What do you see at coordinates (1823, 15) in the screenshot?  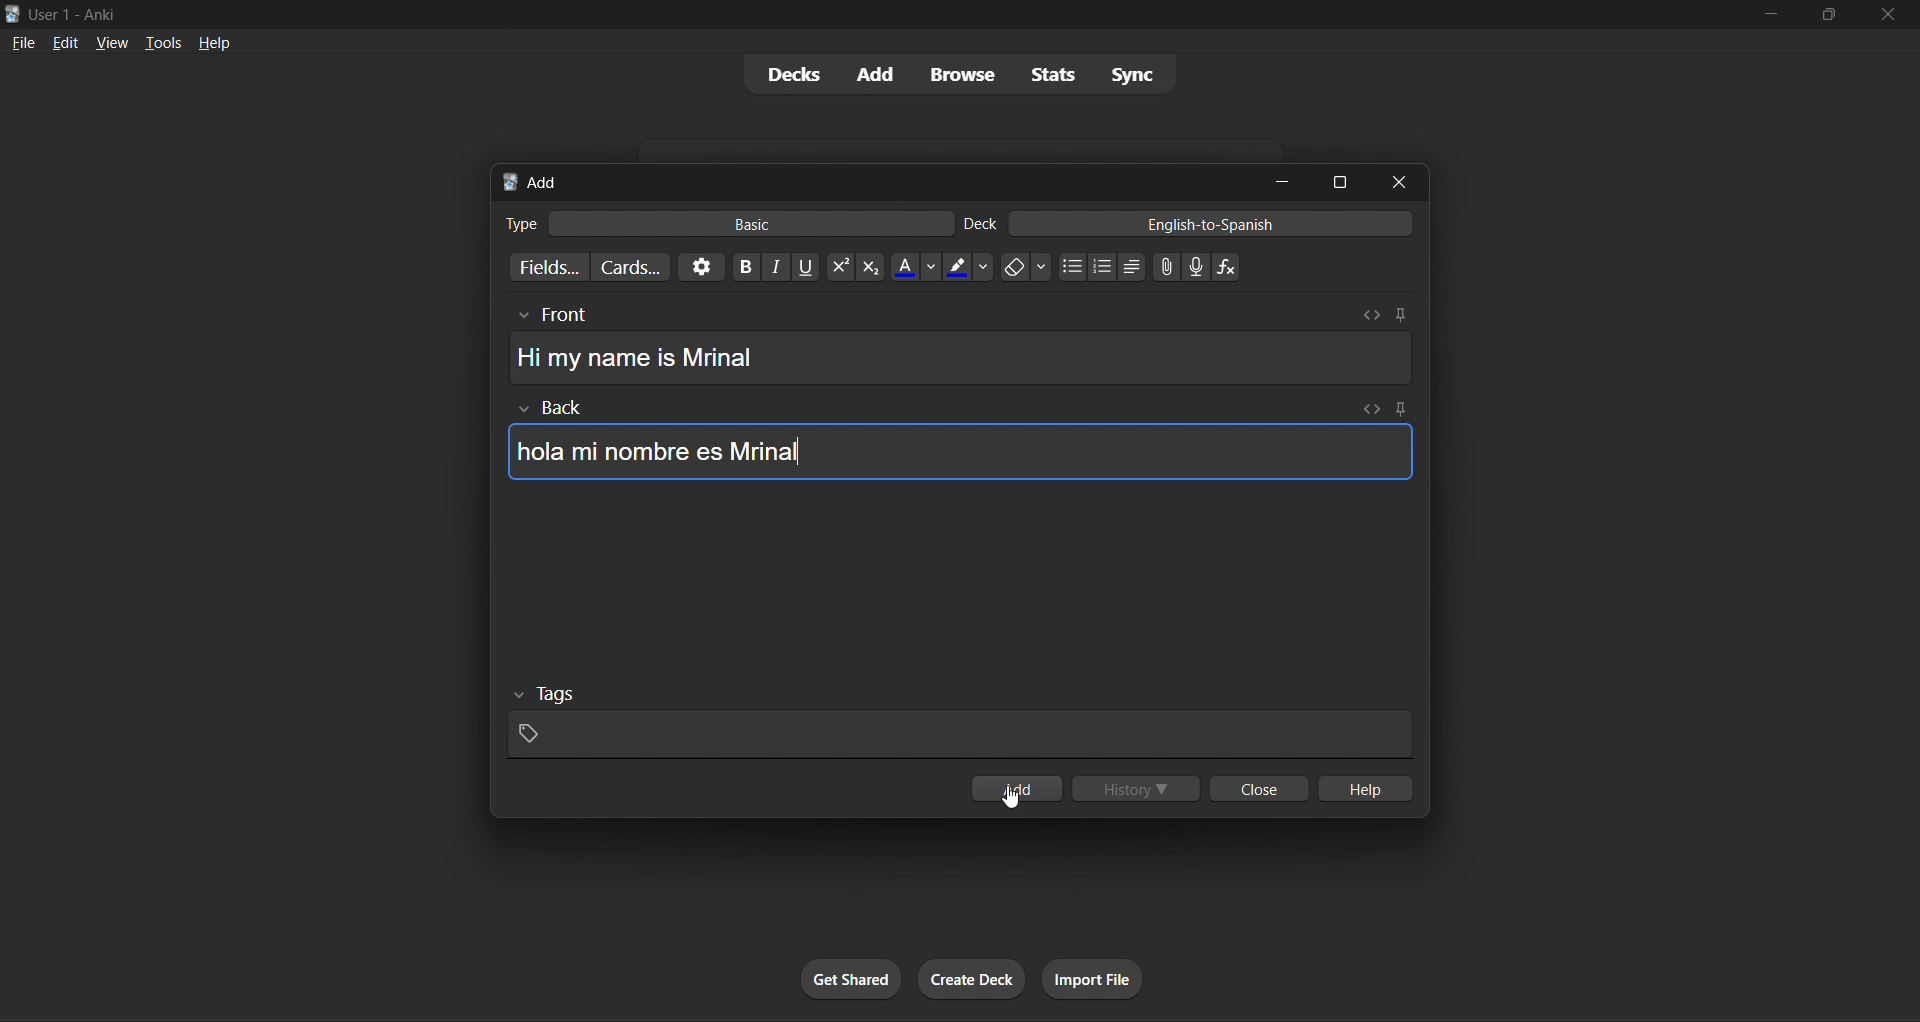 I see `maximize/restore` at bounding box center [1823, 15].